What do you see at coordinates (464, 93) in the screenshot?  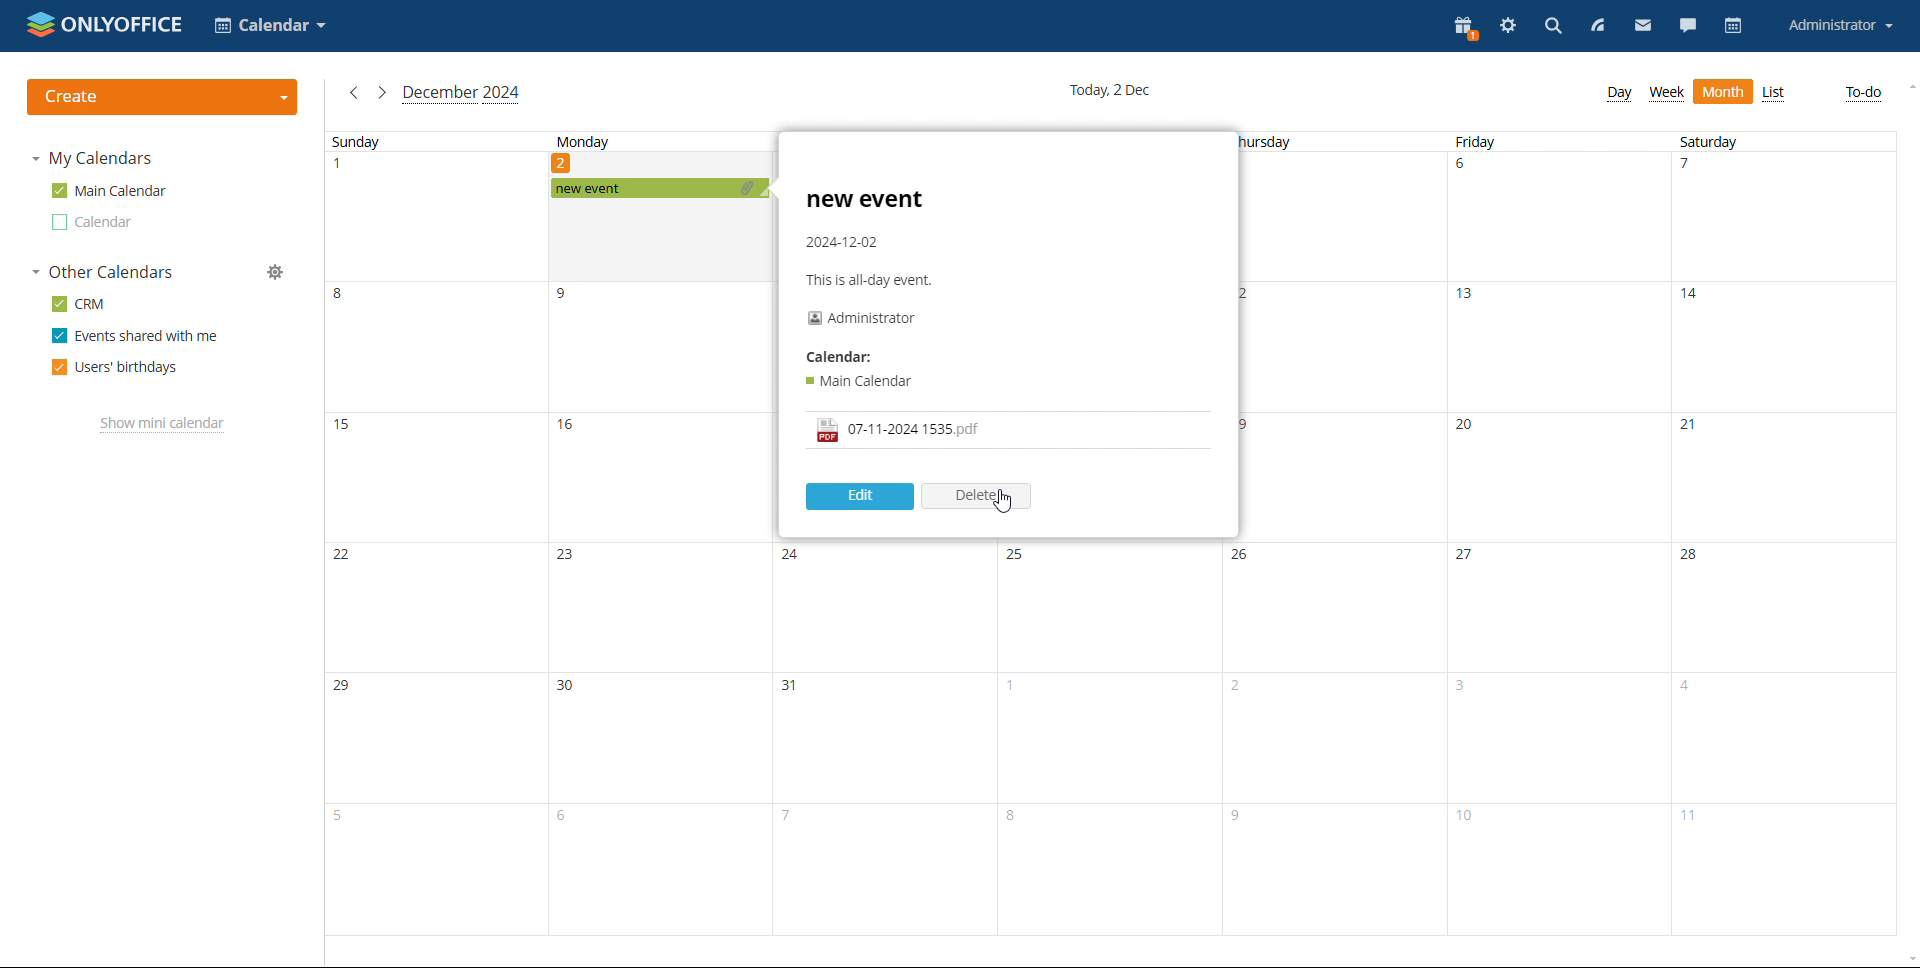 I see `December 2024` at bounding box center [464, 93].